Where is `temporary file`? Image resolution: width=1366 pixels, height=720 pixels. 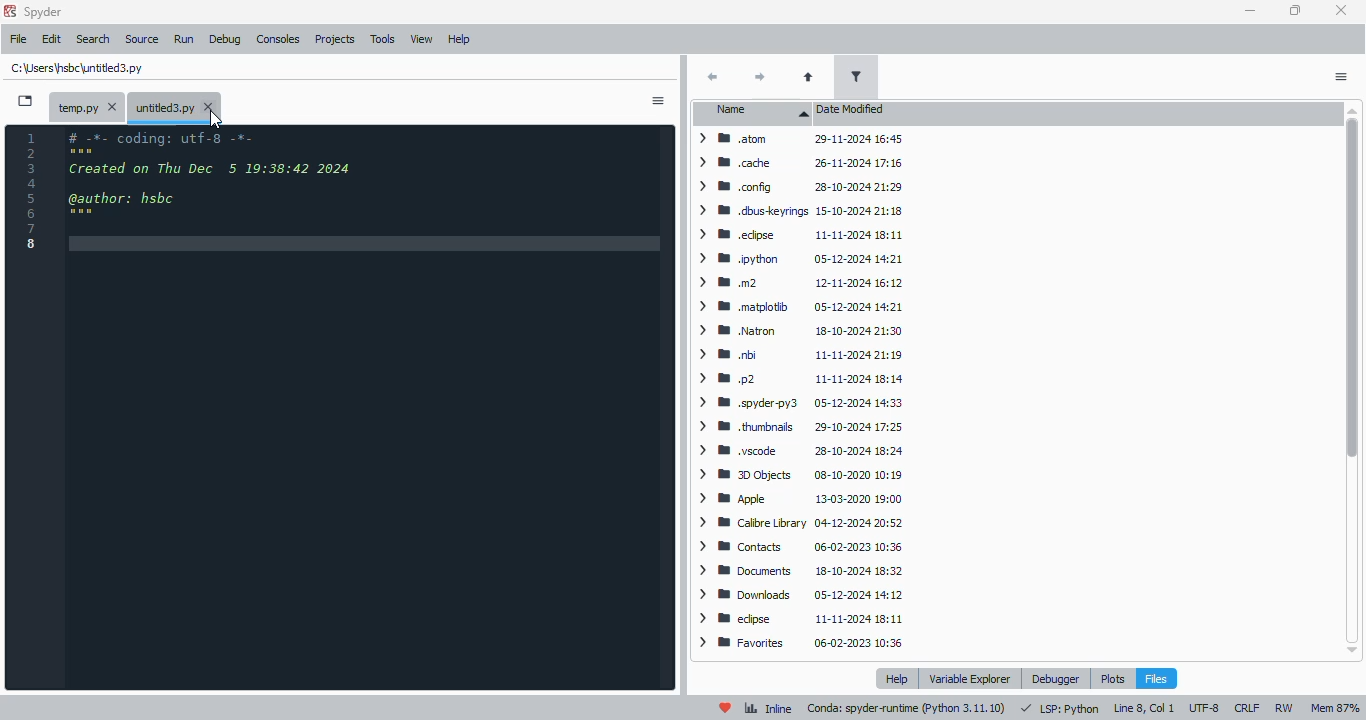 temporary file is located at coordinates (76, 106).